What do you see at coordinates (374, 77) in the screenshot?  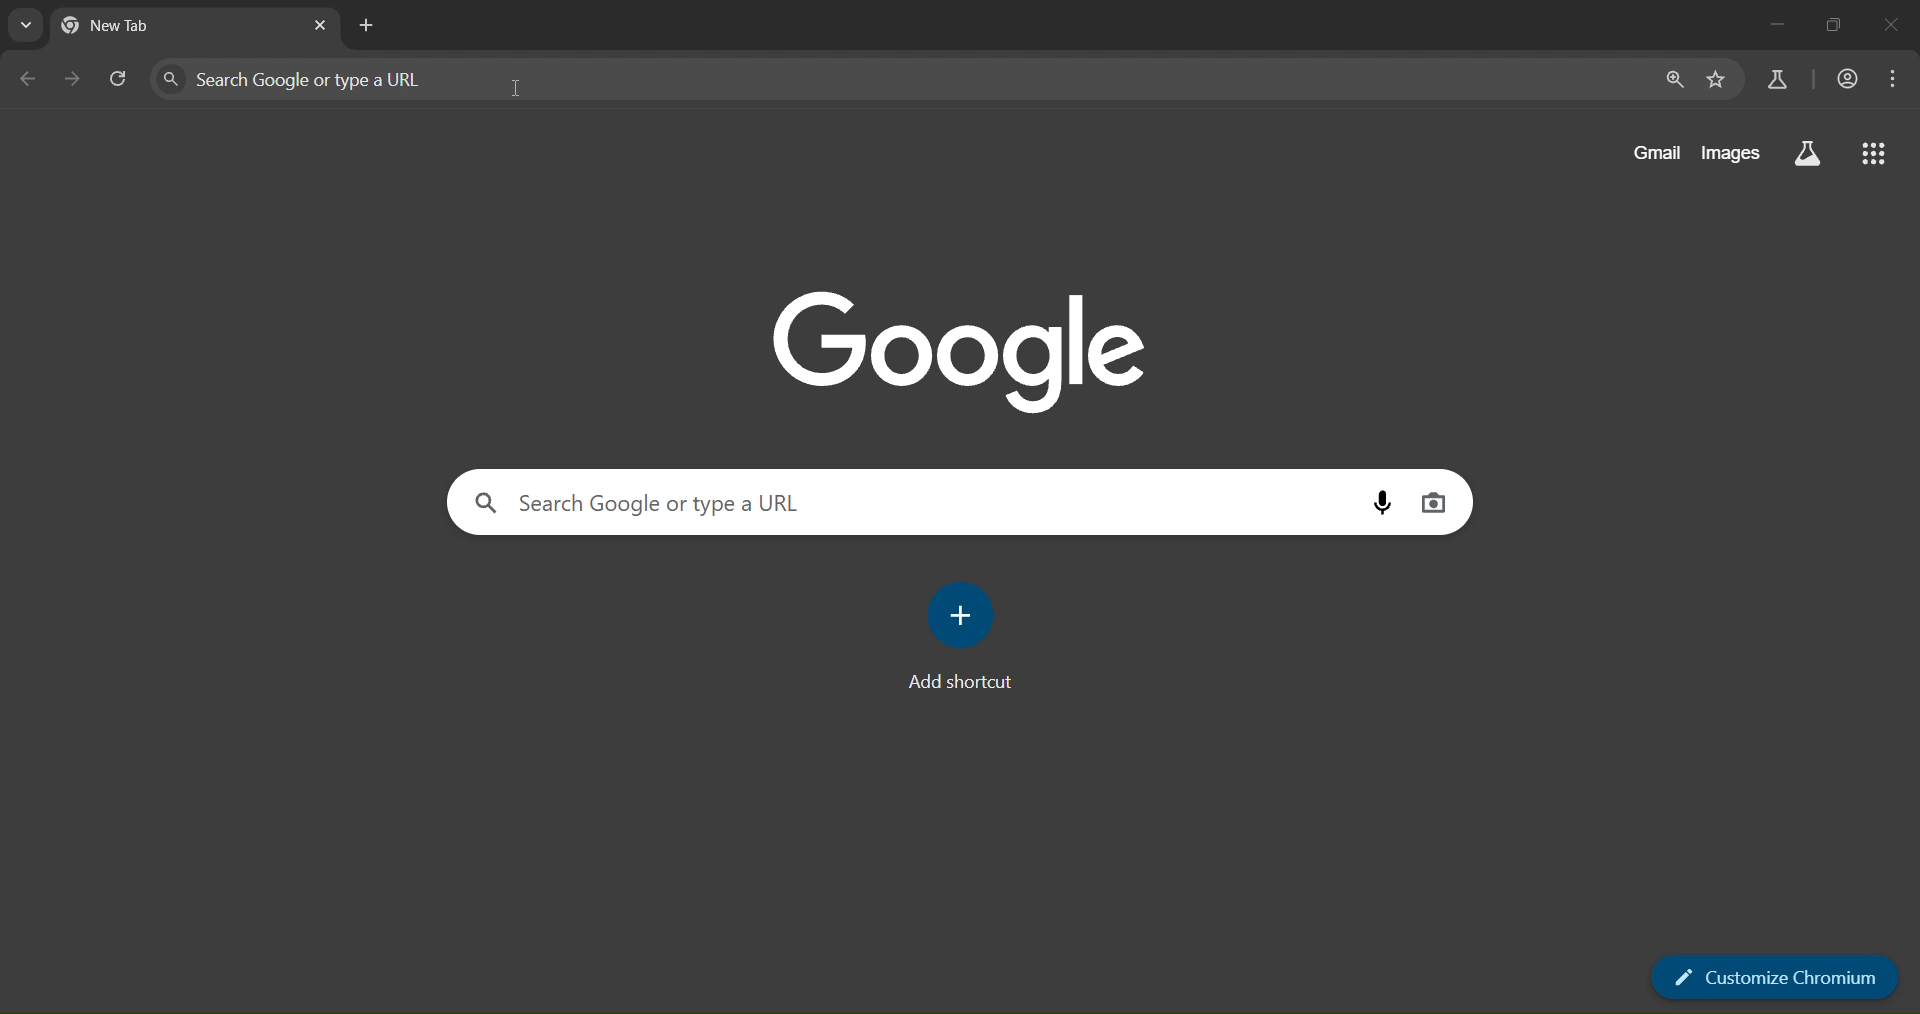 I see `search panel` at bounding box center [374, 77].